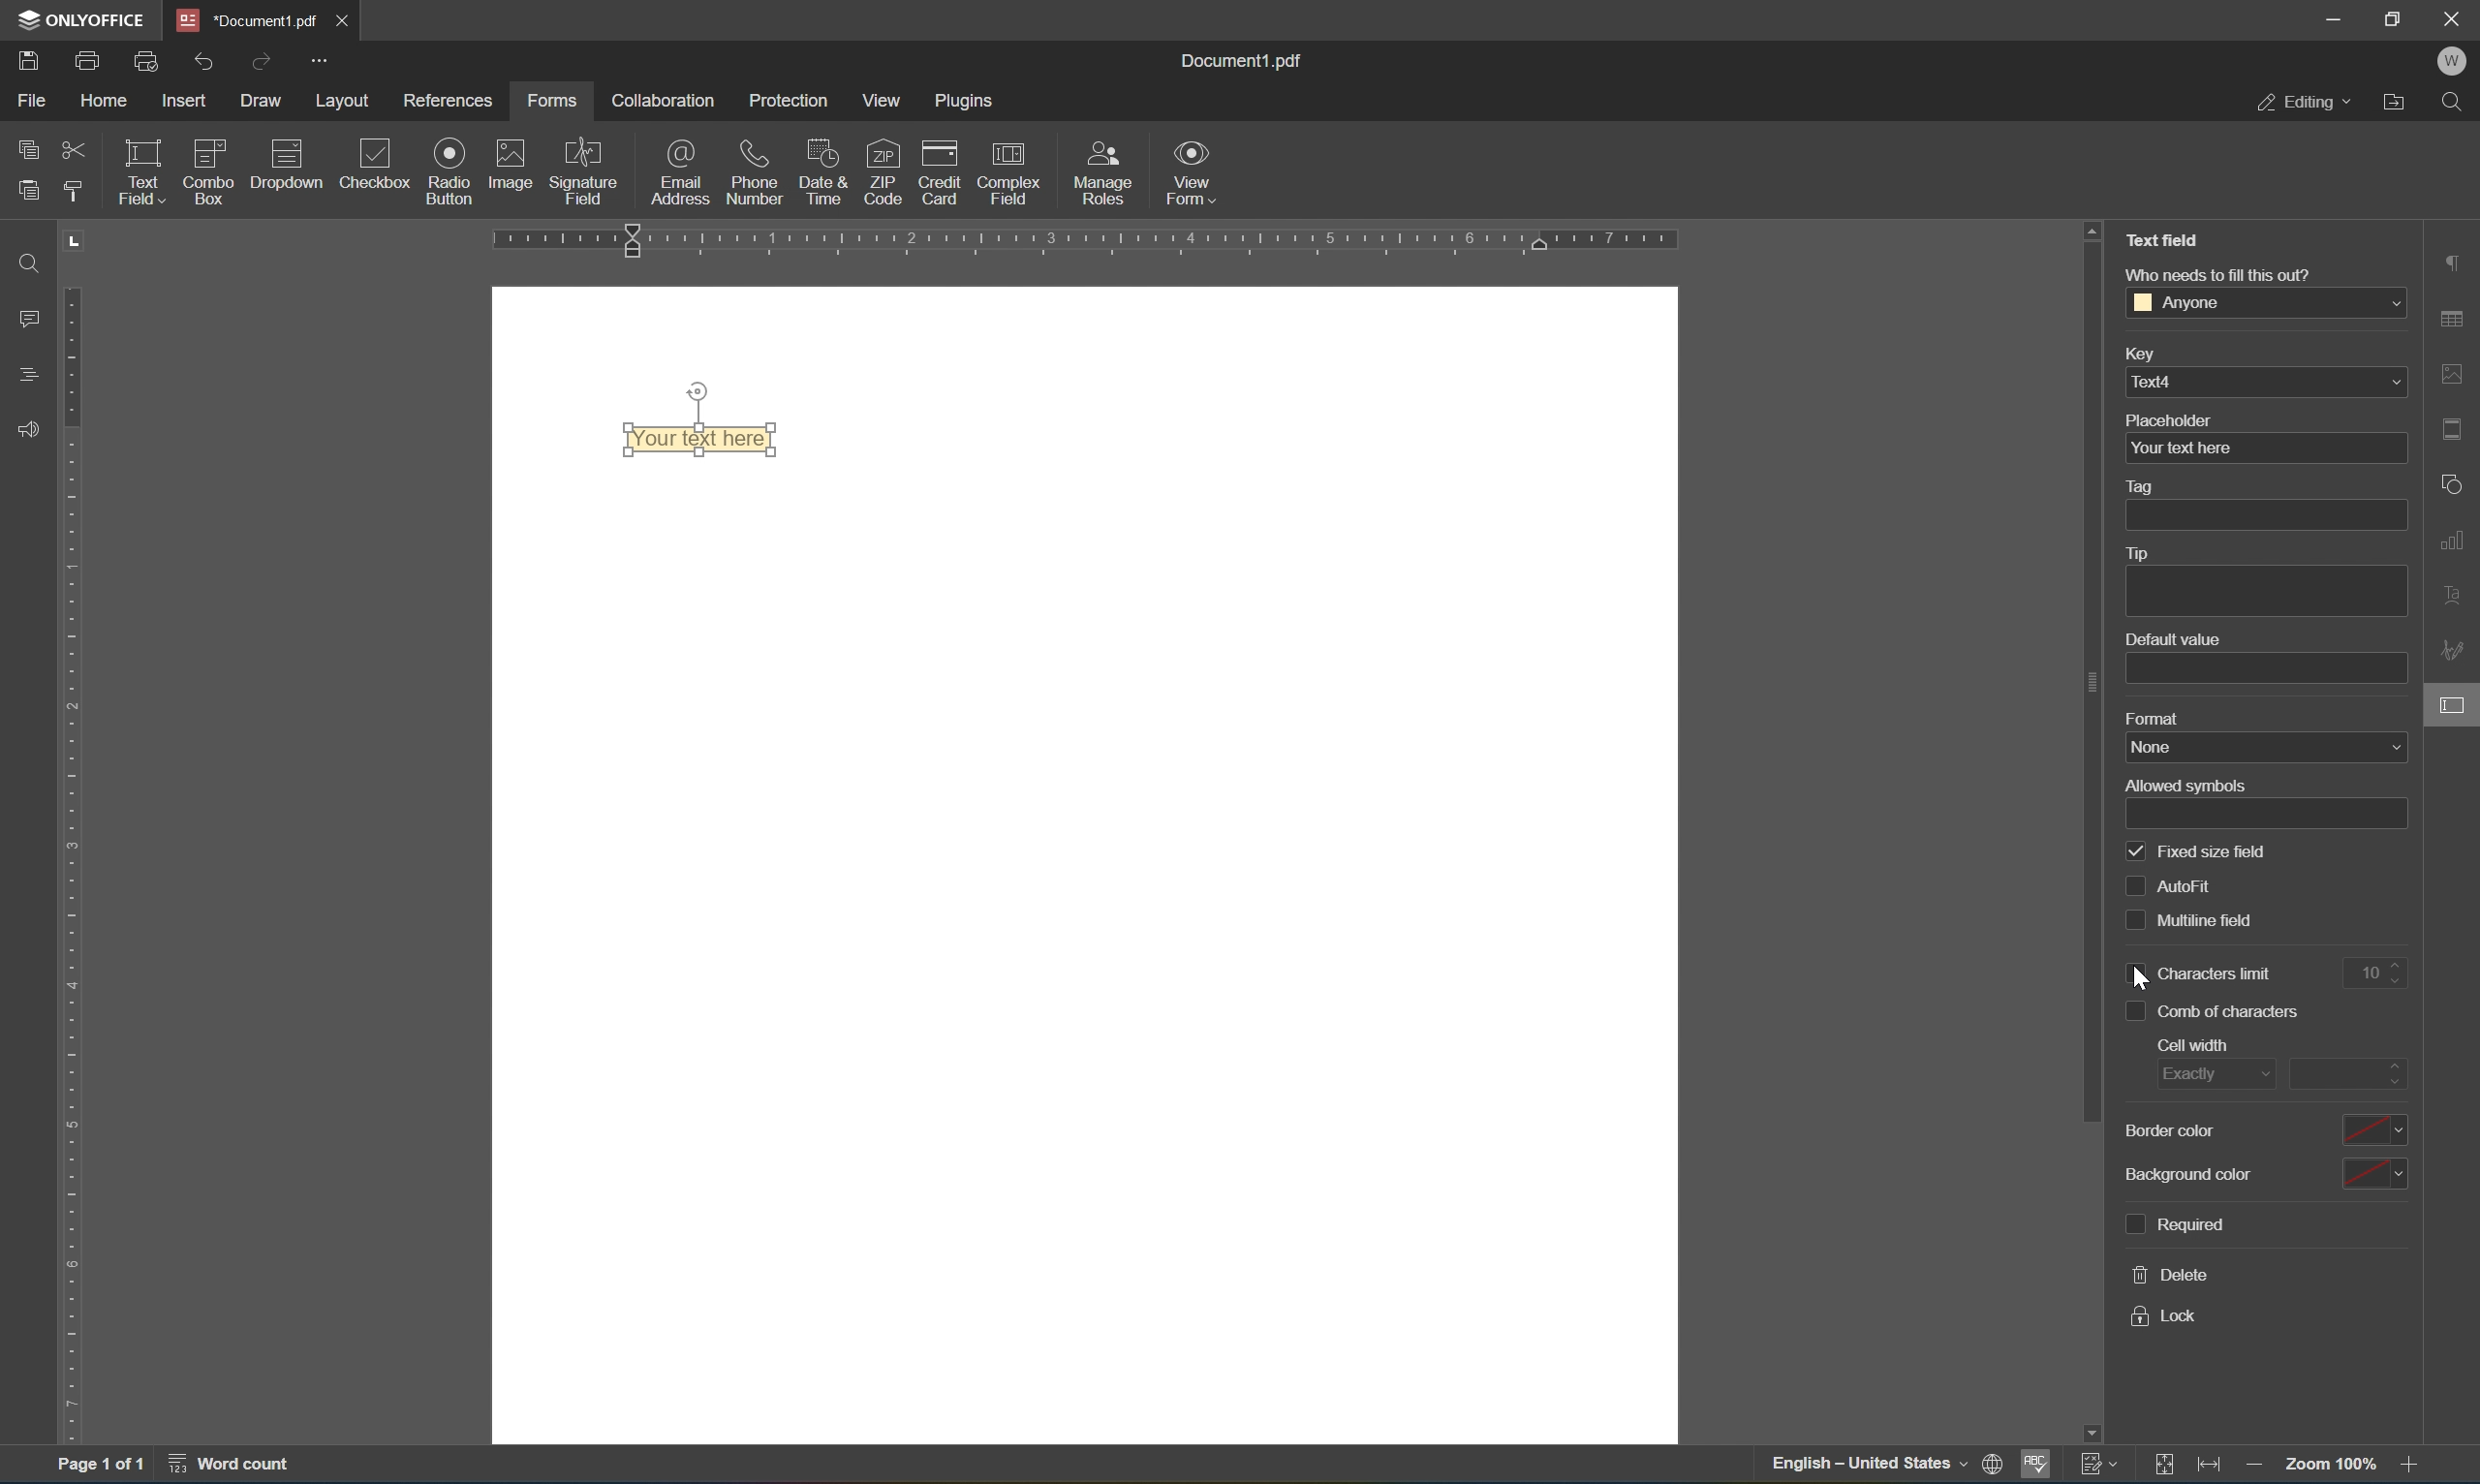 This screenshot has width=2480, height=1484. I want to click on checkbox, so click(2136, 885).